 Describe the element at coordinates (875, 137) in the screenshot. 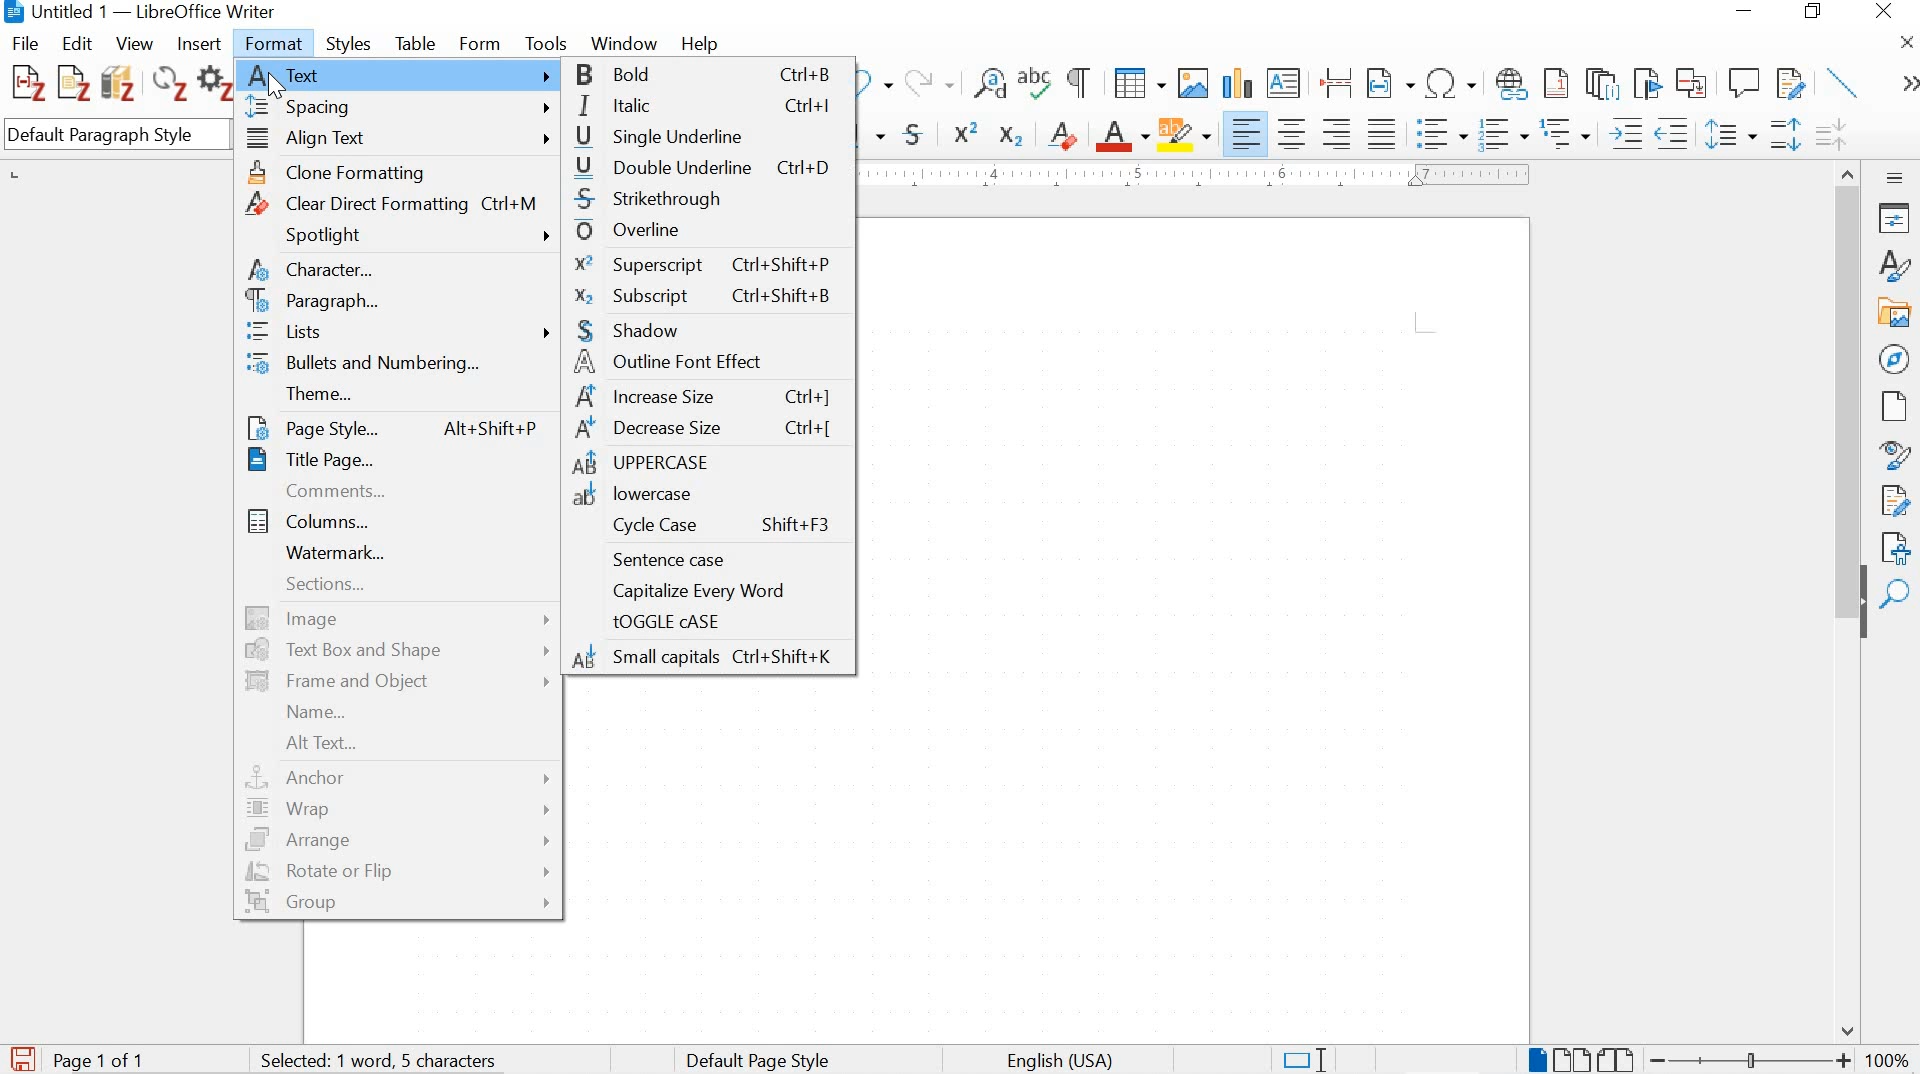

I see `underline` at that location.